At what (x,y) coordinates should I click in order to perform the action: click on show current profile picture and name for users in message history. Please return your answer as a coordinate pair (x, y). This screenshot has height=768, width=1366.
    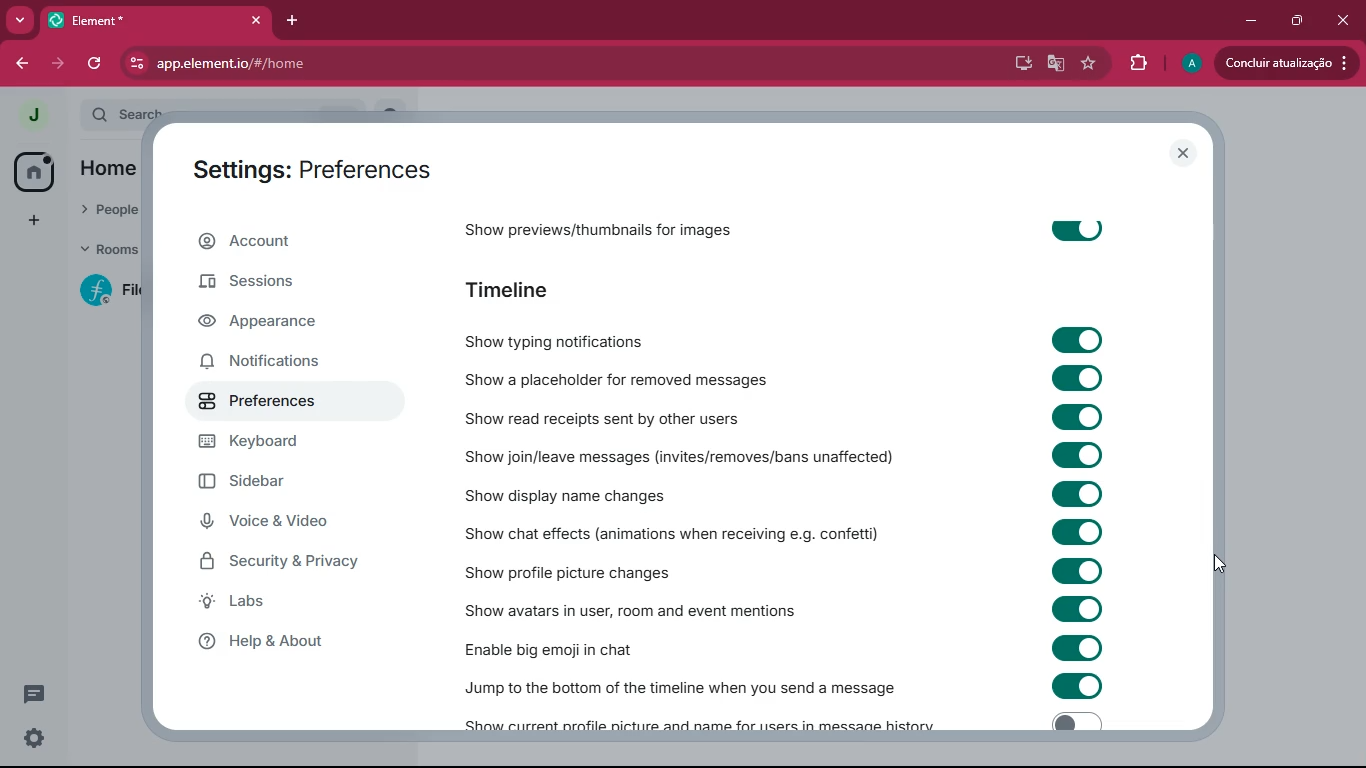
    Looking at the image, I should click on (705, 722).